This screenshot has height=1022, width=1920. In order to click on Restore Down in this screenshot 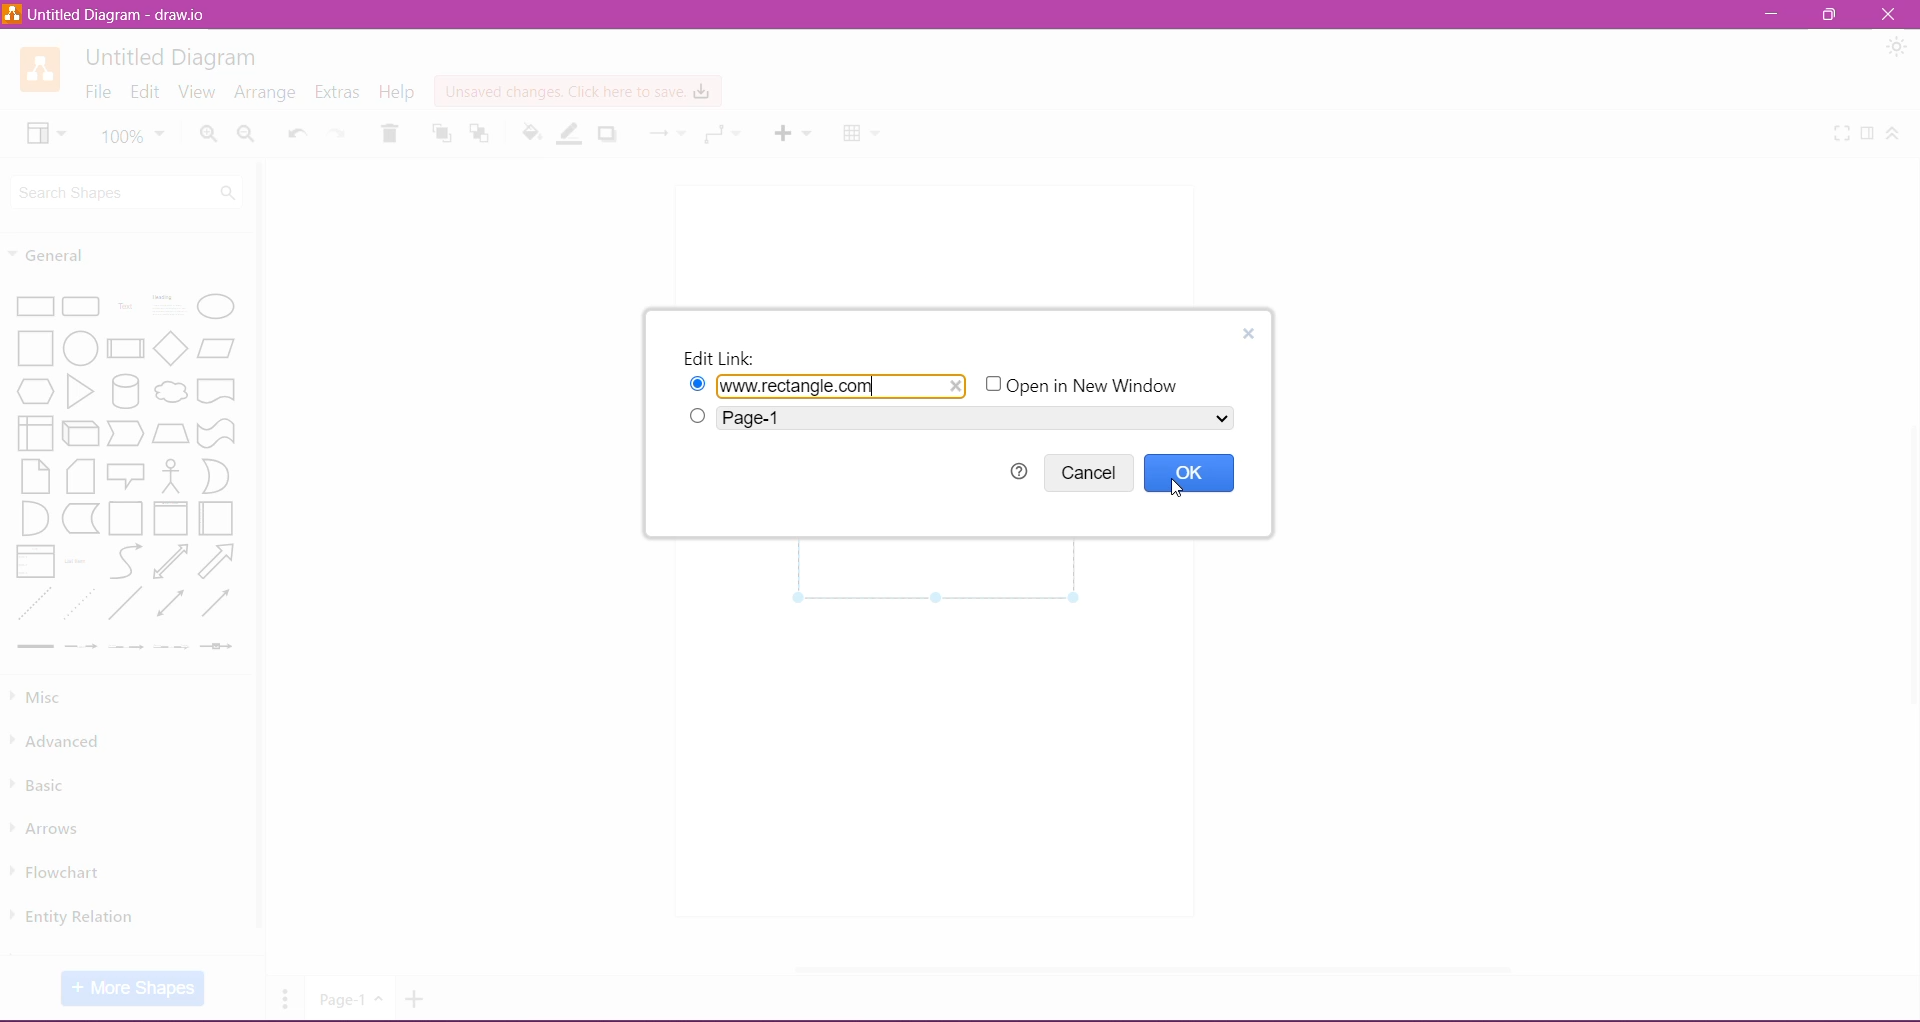, I will do `click(1831, 13)`.